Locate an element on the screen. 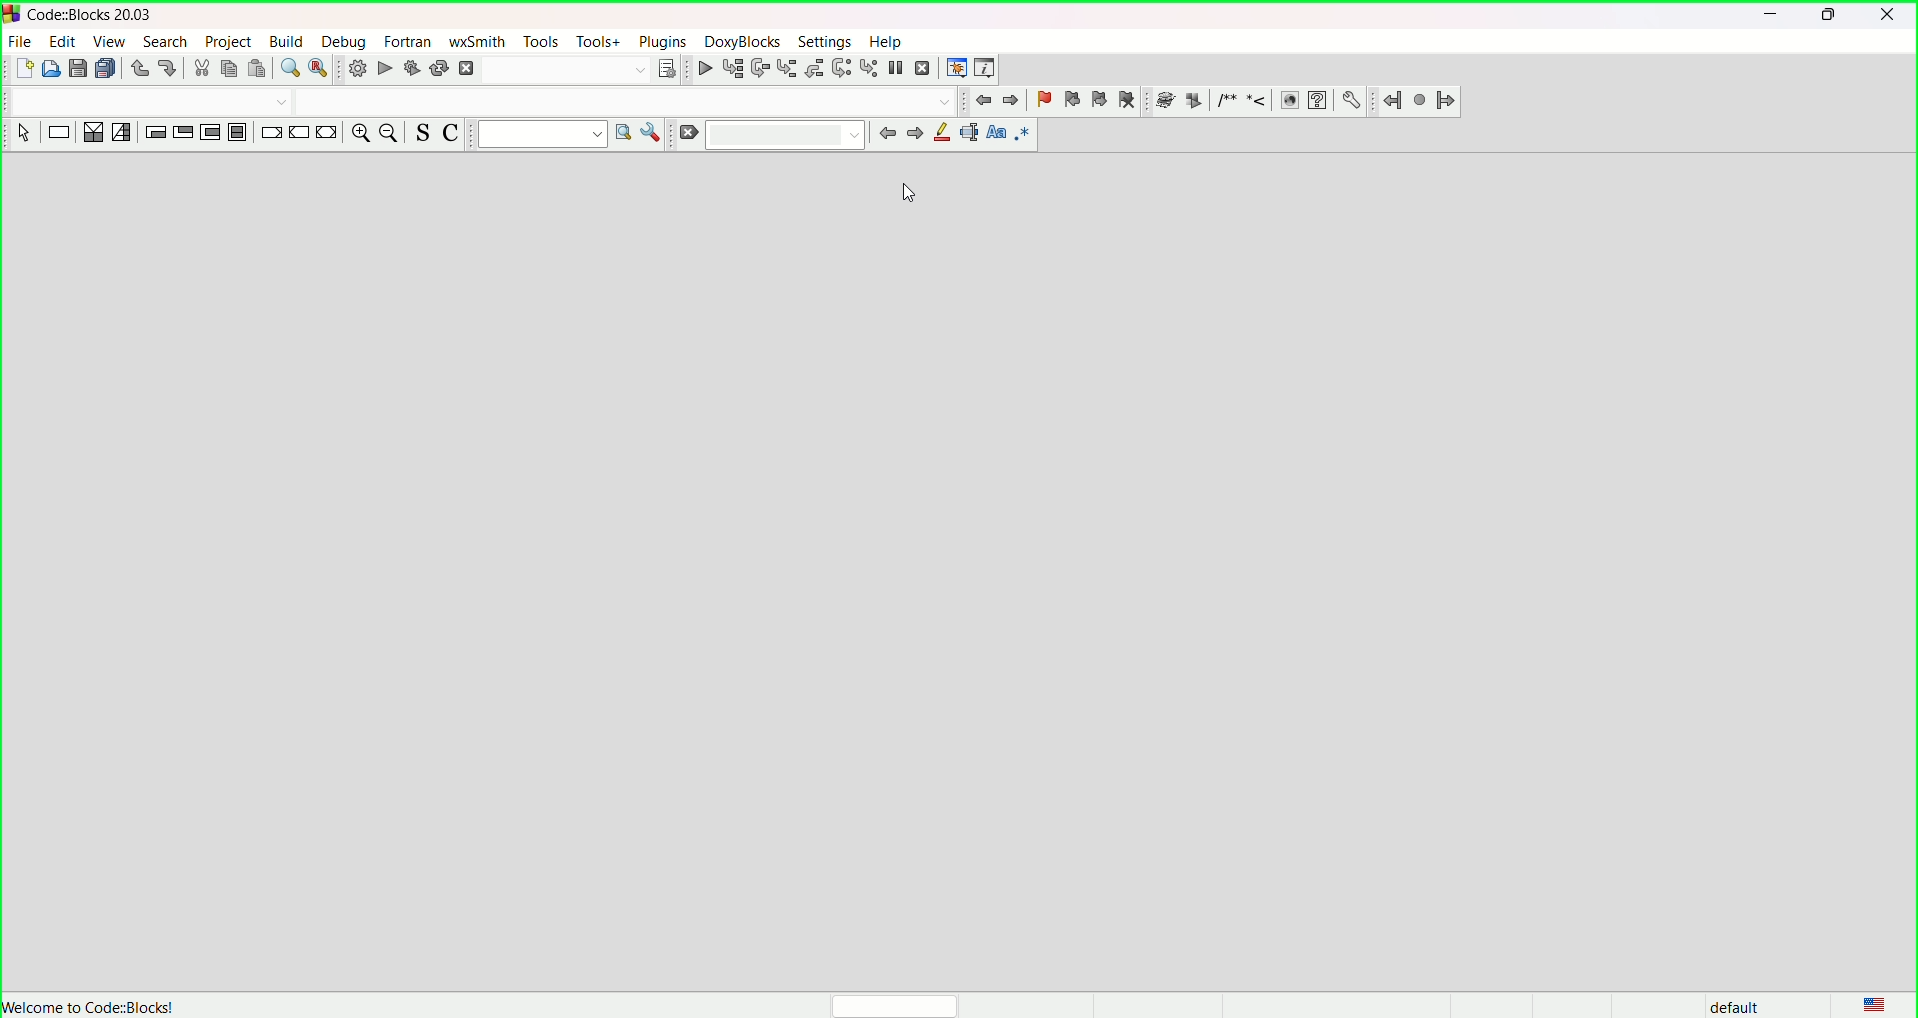 The width and height of the screenshot is (1918, 1018). save is located at coordinates (80, 71).